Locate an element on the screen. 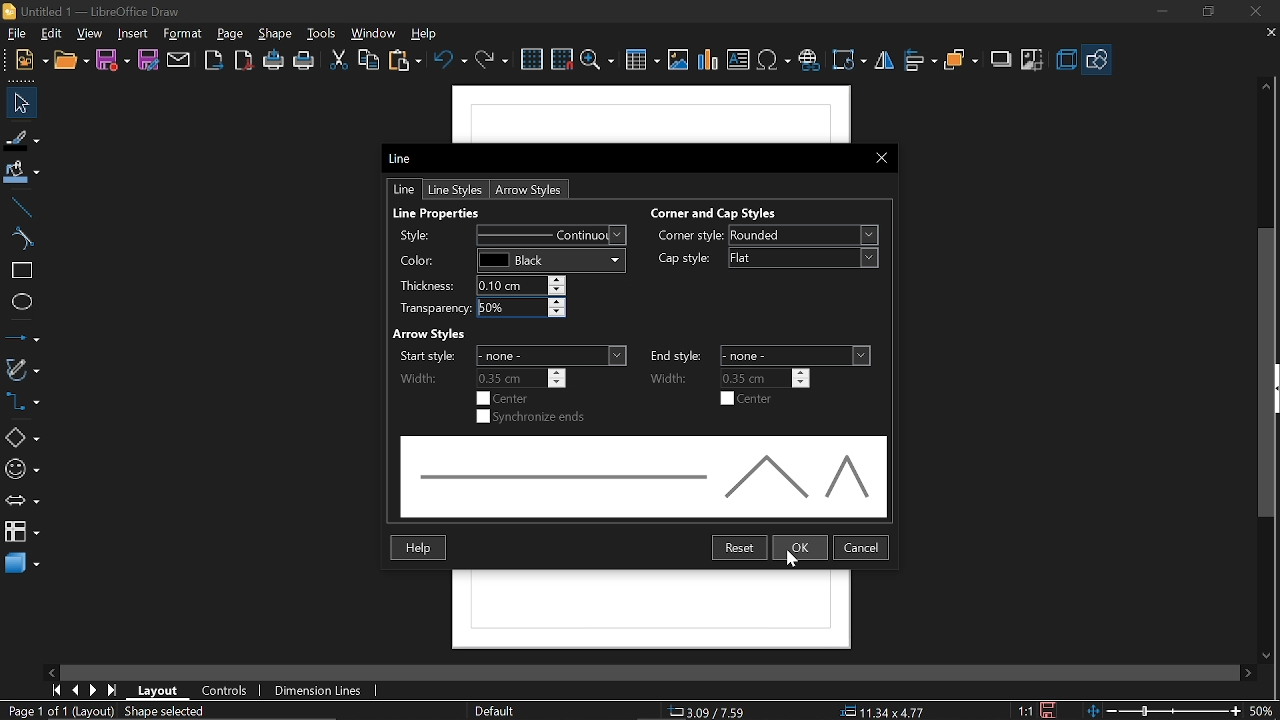 The width and height of the screenshot is (1280, 720). arrows is located at coordinates (22, 501).